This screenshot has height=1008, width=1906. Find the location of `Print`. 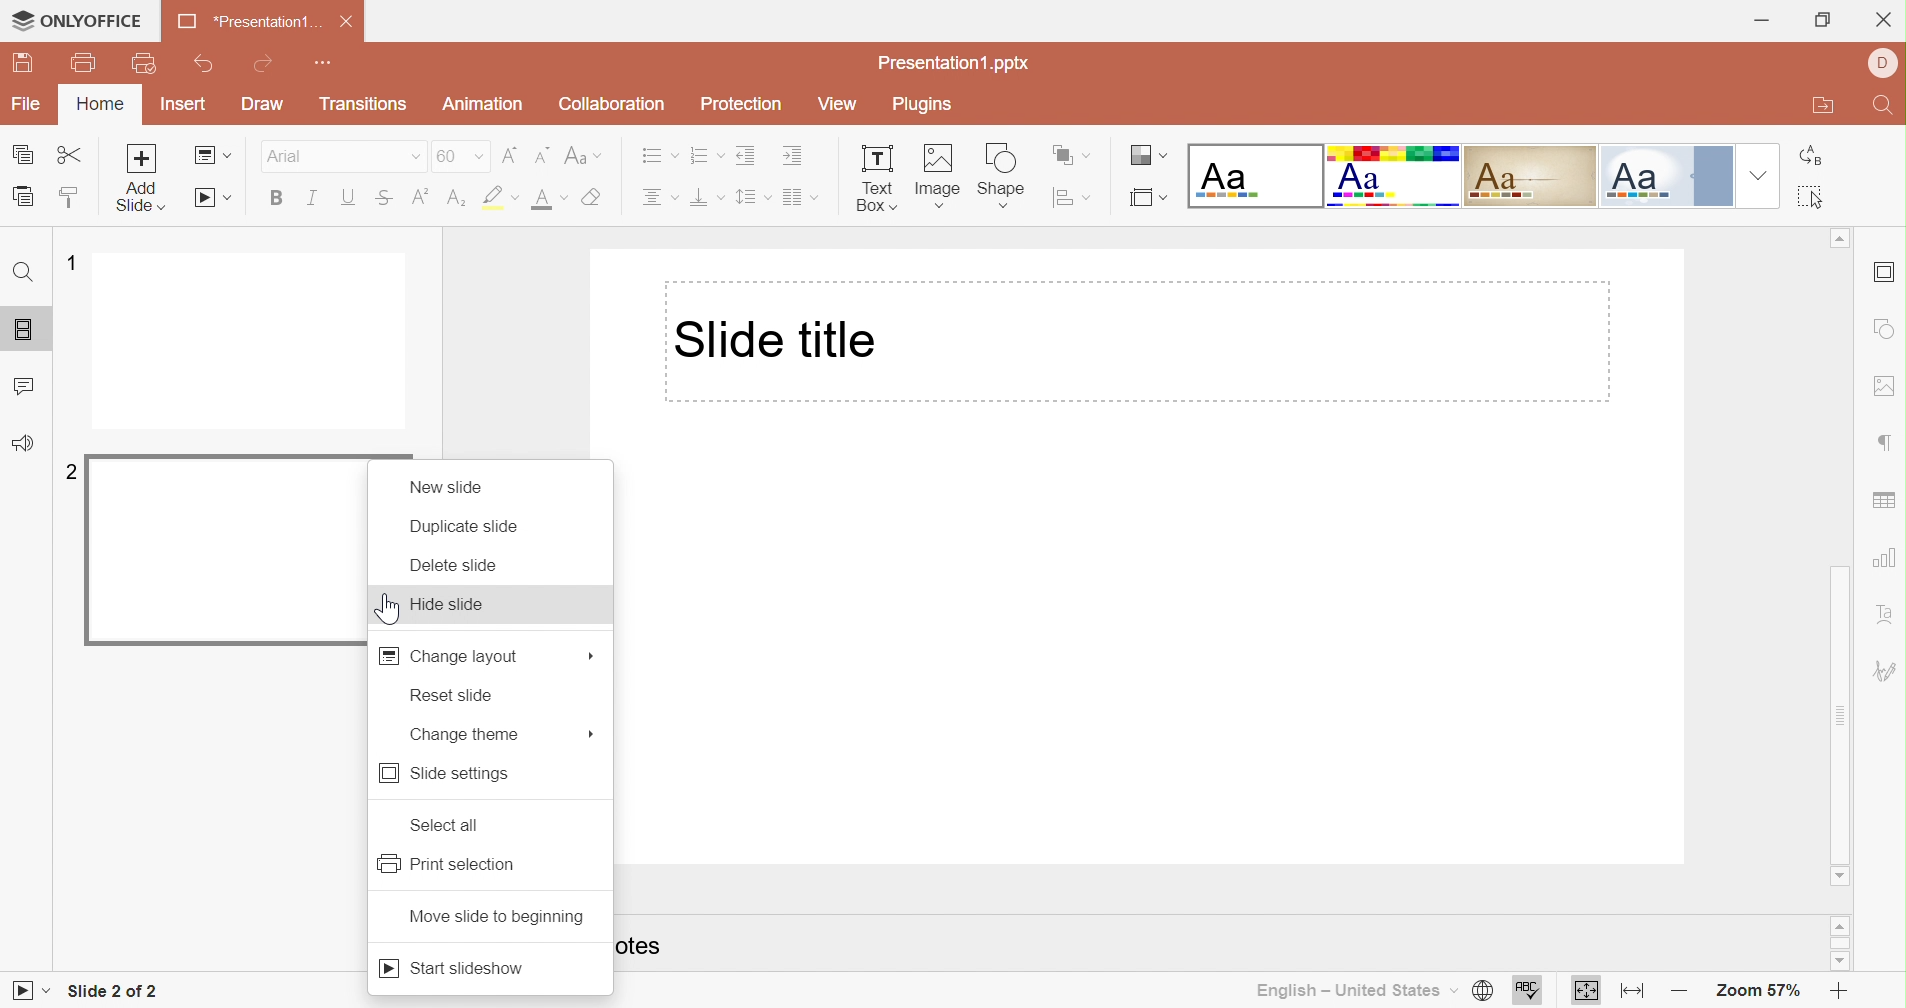

Print is located at coordinates (84, 63).